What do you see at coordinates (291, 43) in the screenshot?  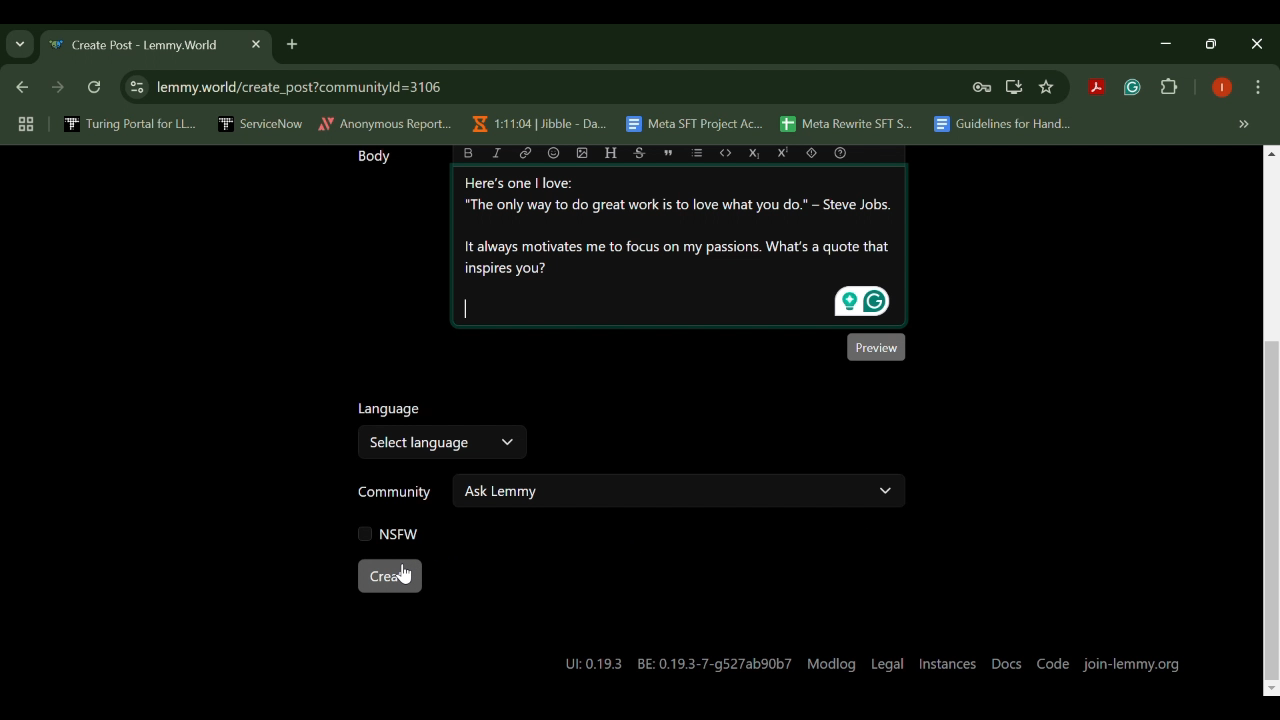 I see `Add Tab` at bounding box center [291, 43].